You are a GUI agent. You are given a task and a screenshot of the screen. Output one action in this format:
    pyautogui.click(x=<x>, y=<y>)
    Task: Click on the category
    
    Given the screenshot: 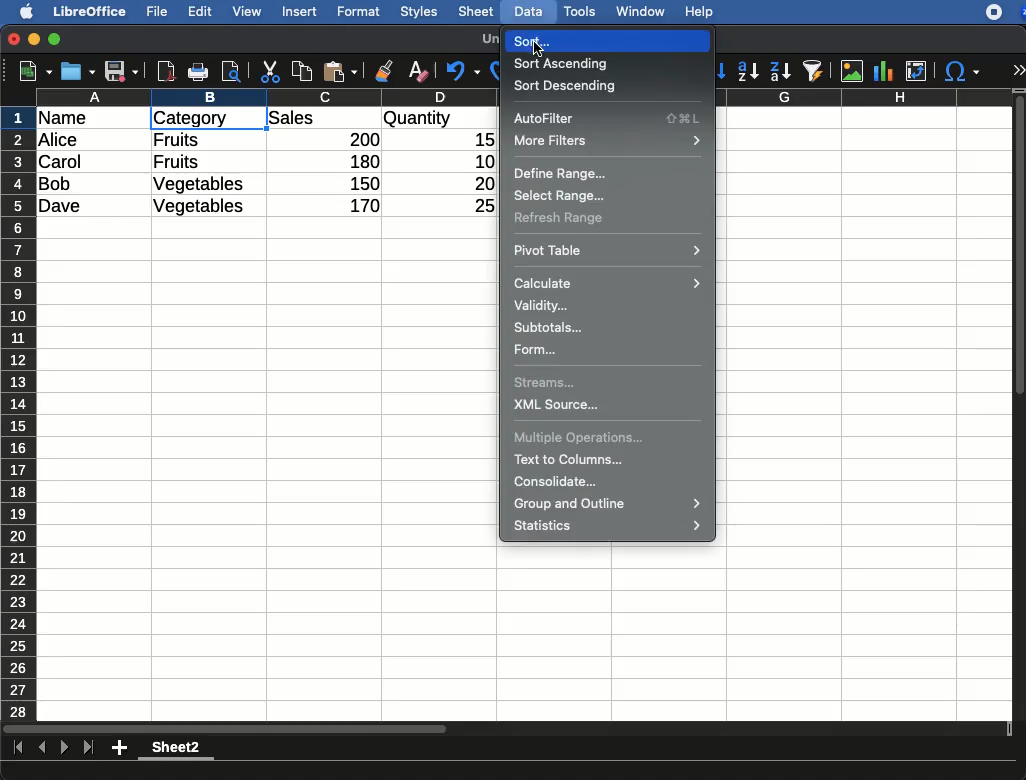 What is the action you would take?
    pyautogui.click(x=206, y=119)
    